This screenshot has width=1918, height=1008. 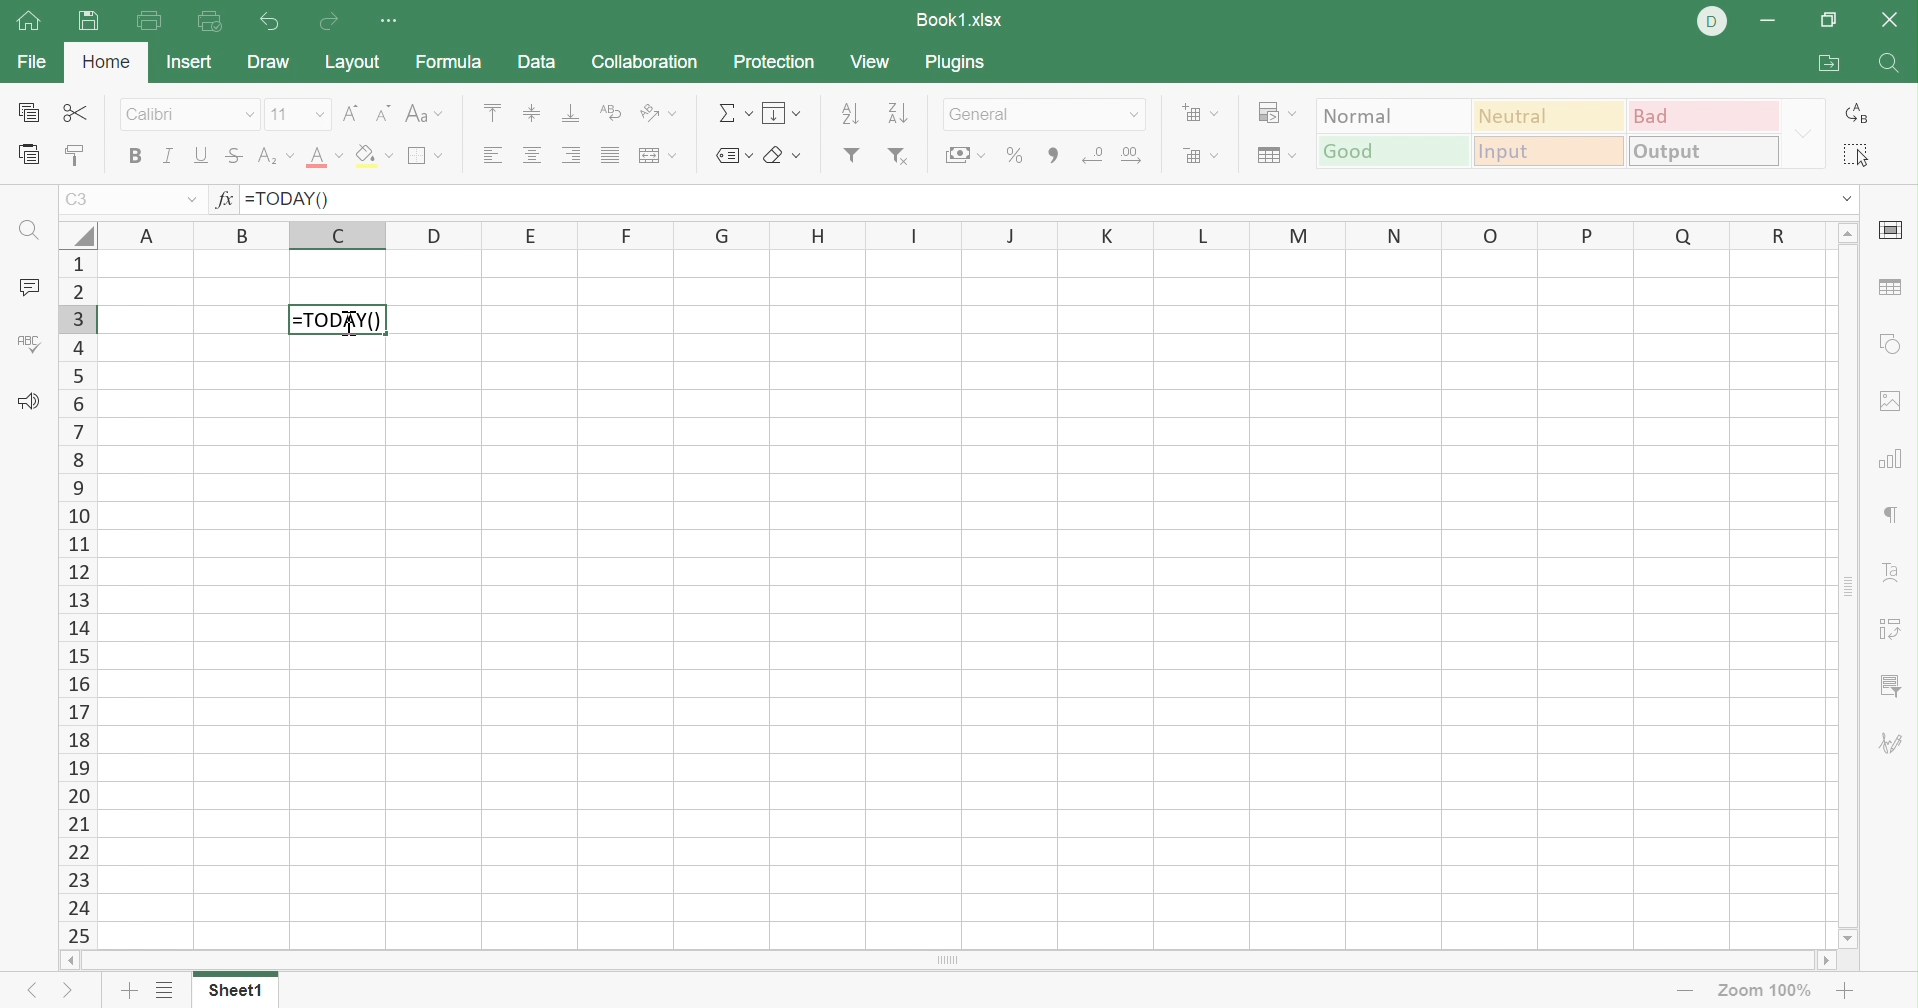 What do you see at coordinates (1273, 158) in the screenshot?
I see `Format table as template` at bounding box center [1273, 158].